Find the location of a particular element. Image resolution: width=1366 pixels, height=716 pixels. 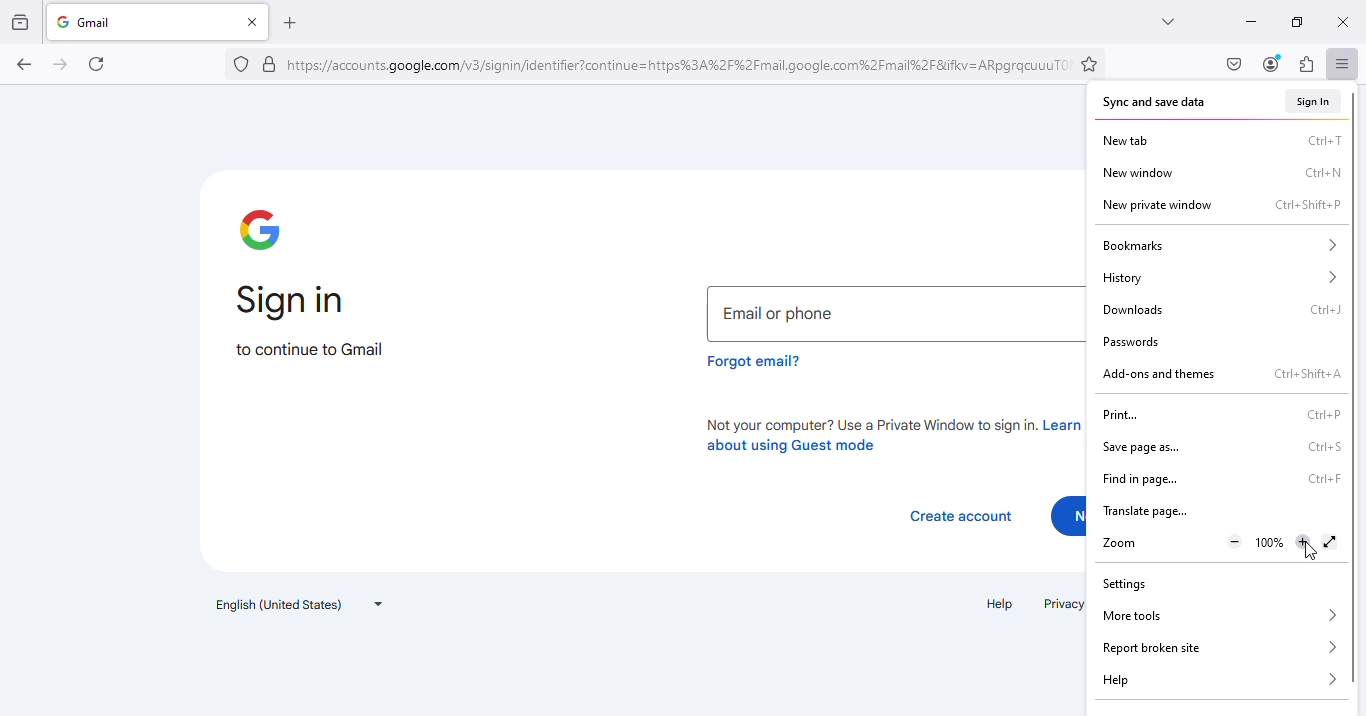

zoom in is located at coordinates (1304, 541).